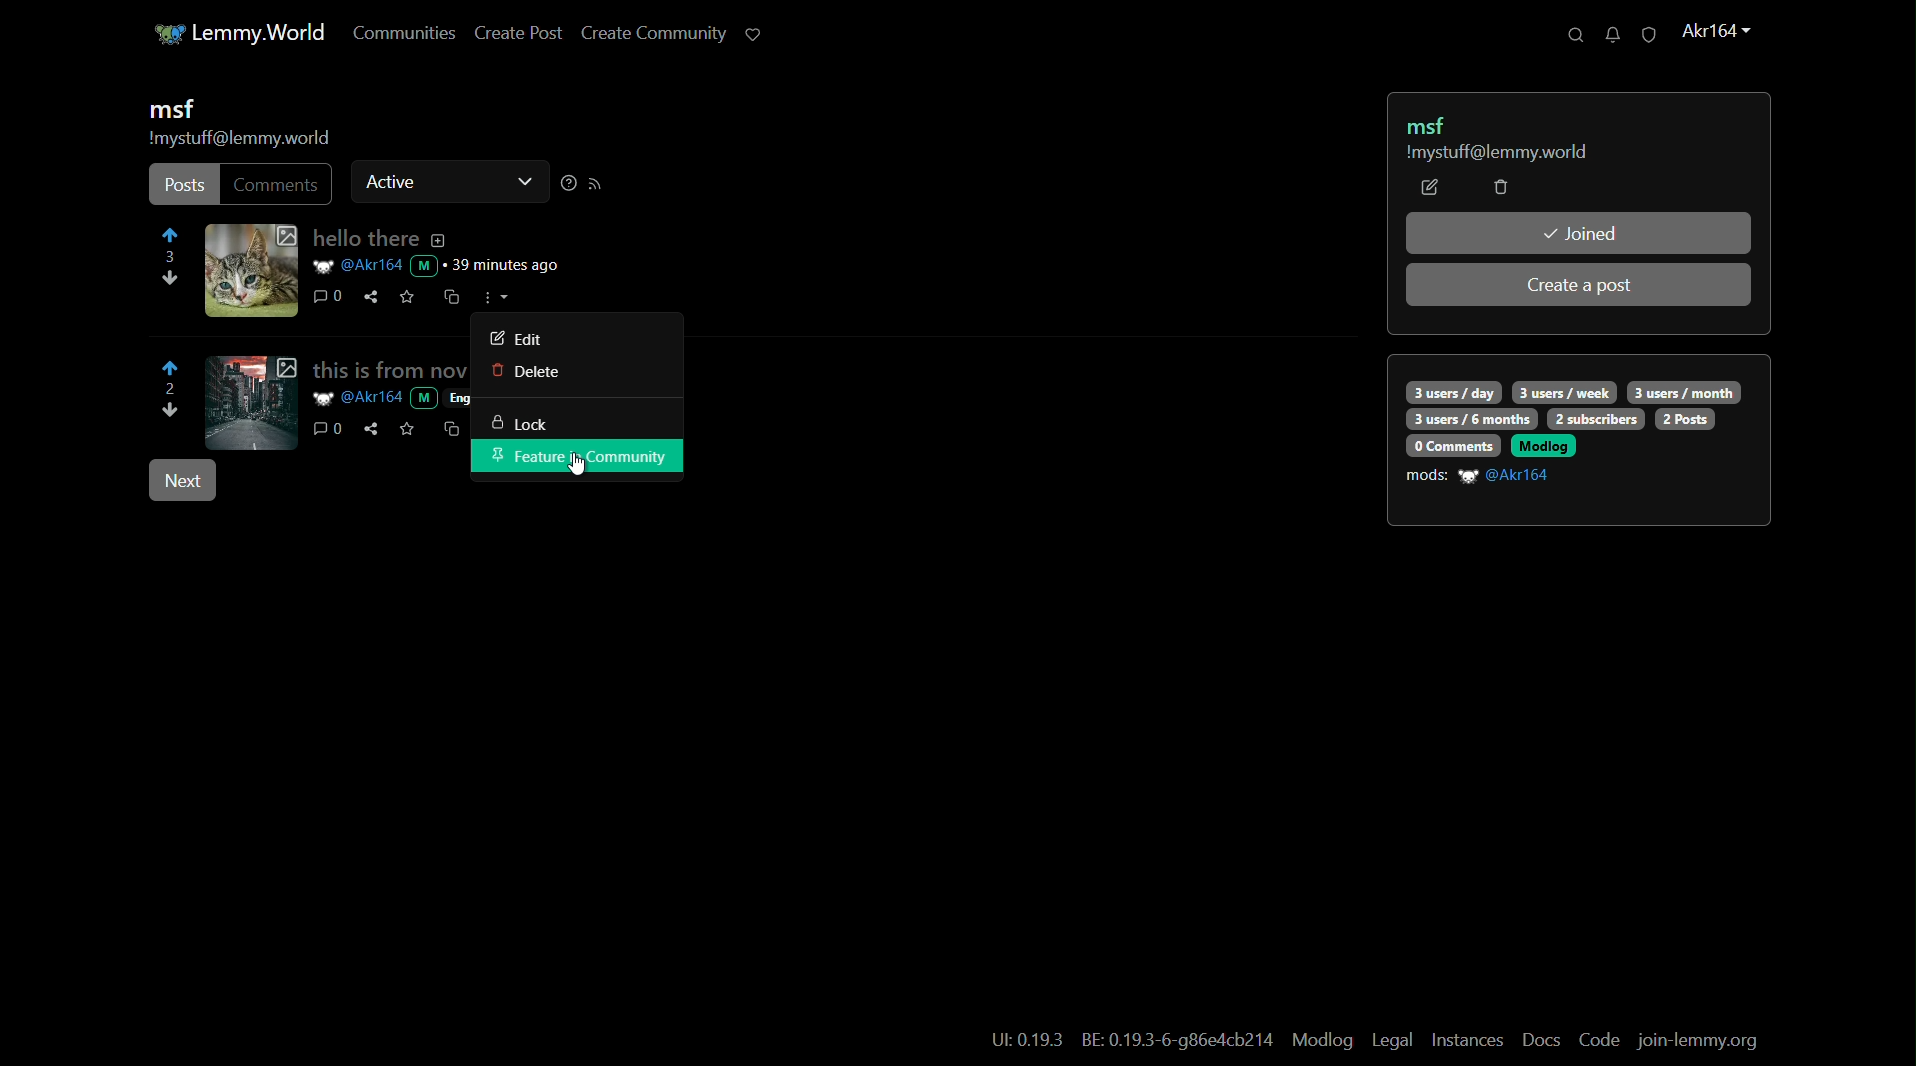 This screenshot has width=1916, height=1066. Describe the element at coordinates (1027, 1041) in the screenshot. I see `text` at that location.